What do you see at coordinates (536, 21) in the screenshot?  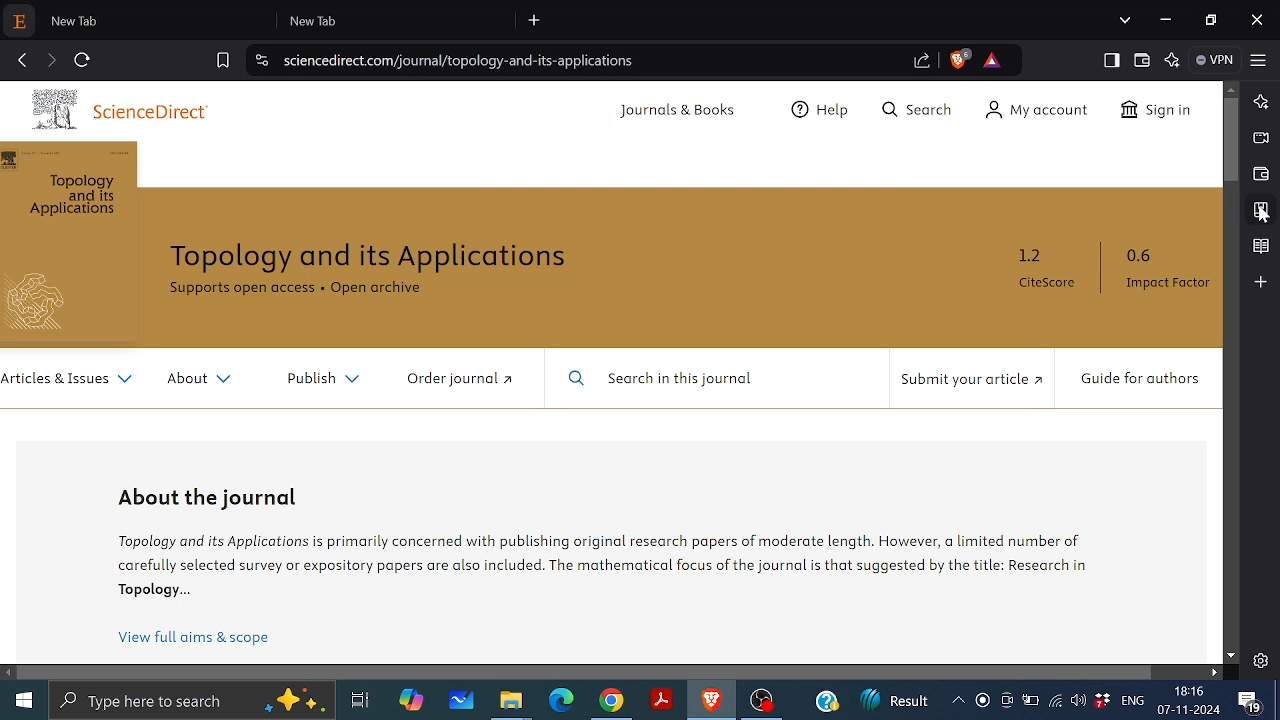 I see `Add new tab` at bounding box center [536, 21].